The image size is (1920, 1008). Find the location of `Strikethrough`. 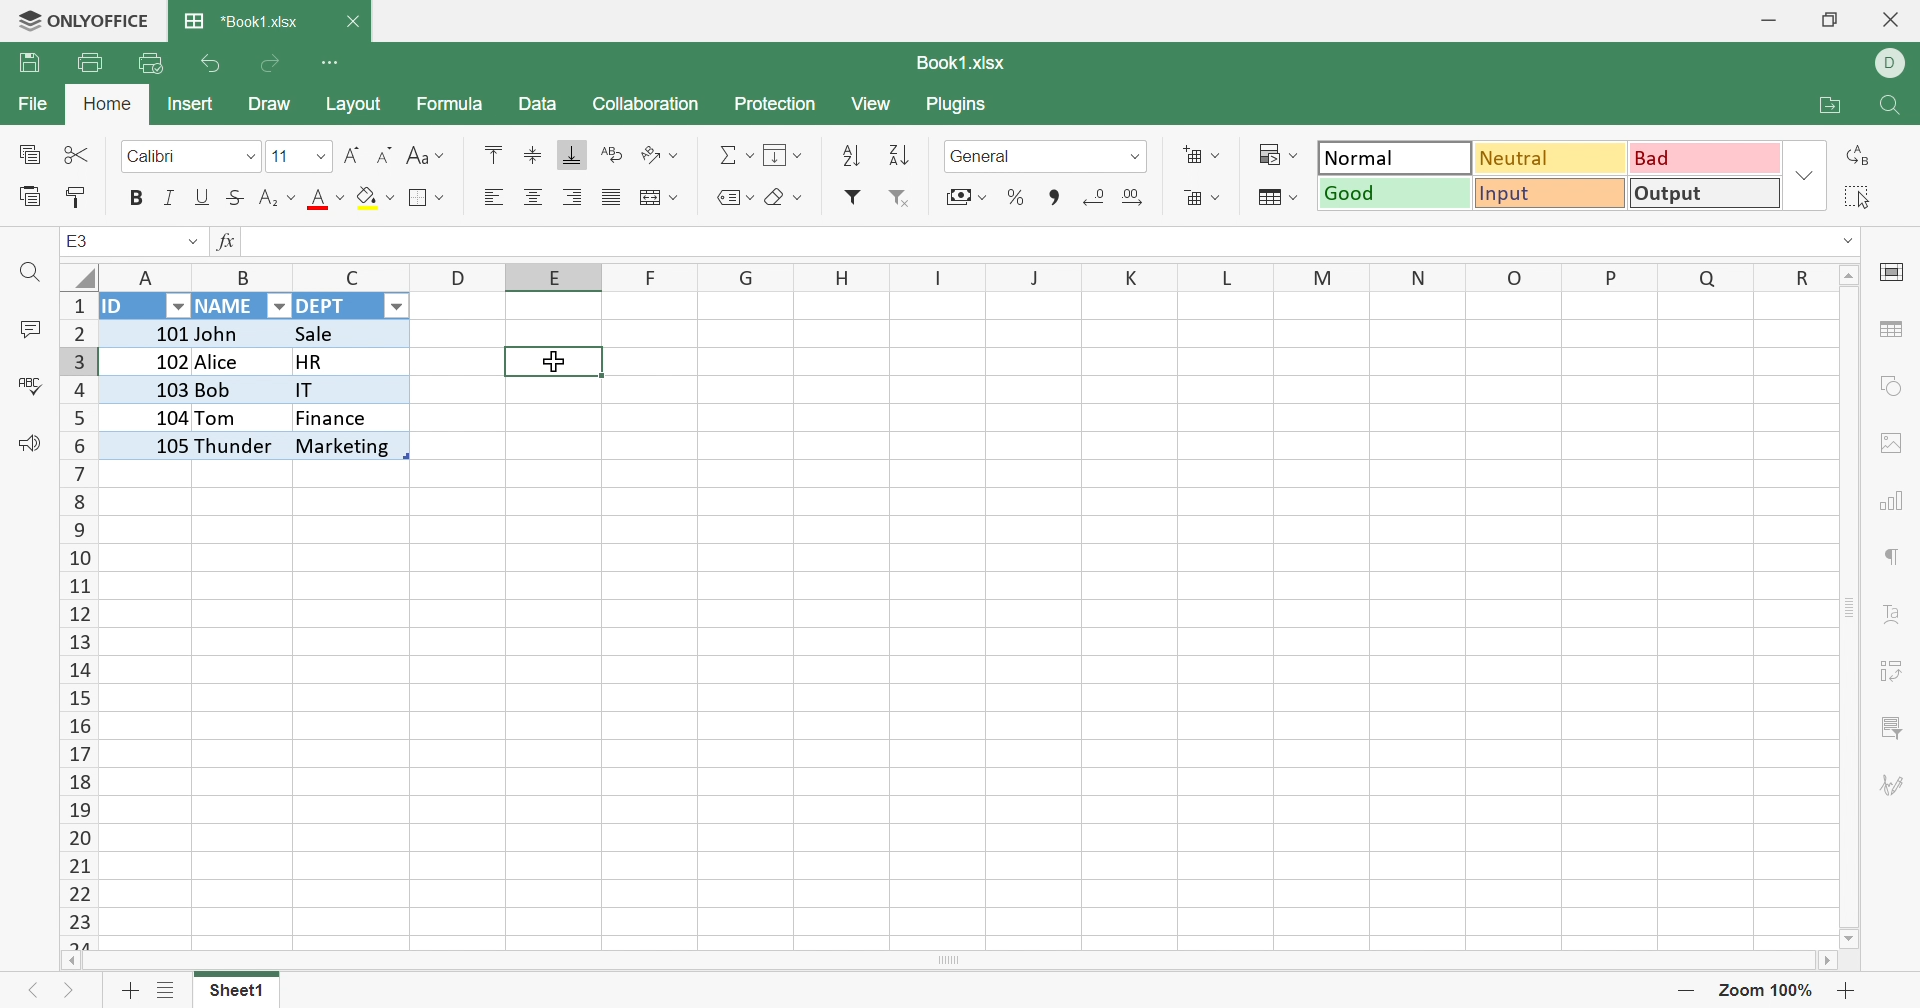

Strikethrough is located at coordinates (237, 198).